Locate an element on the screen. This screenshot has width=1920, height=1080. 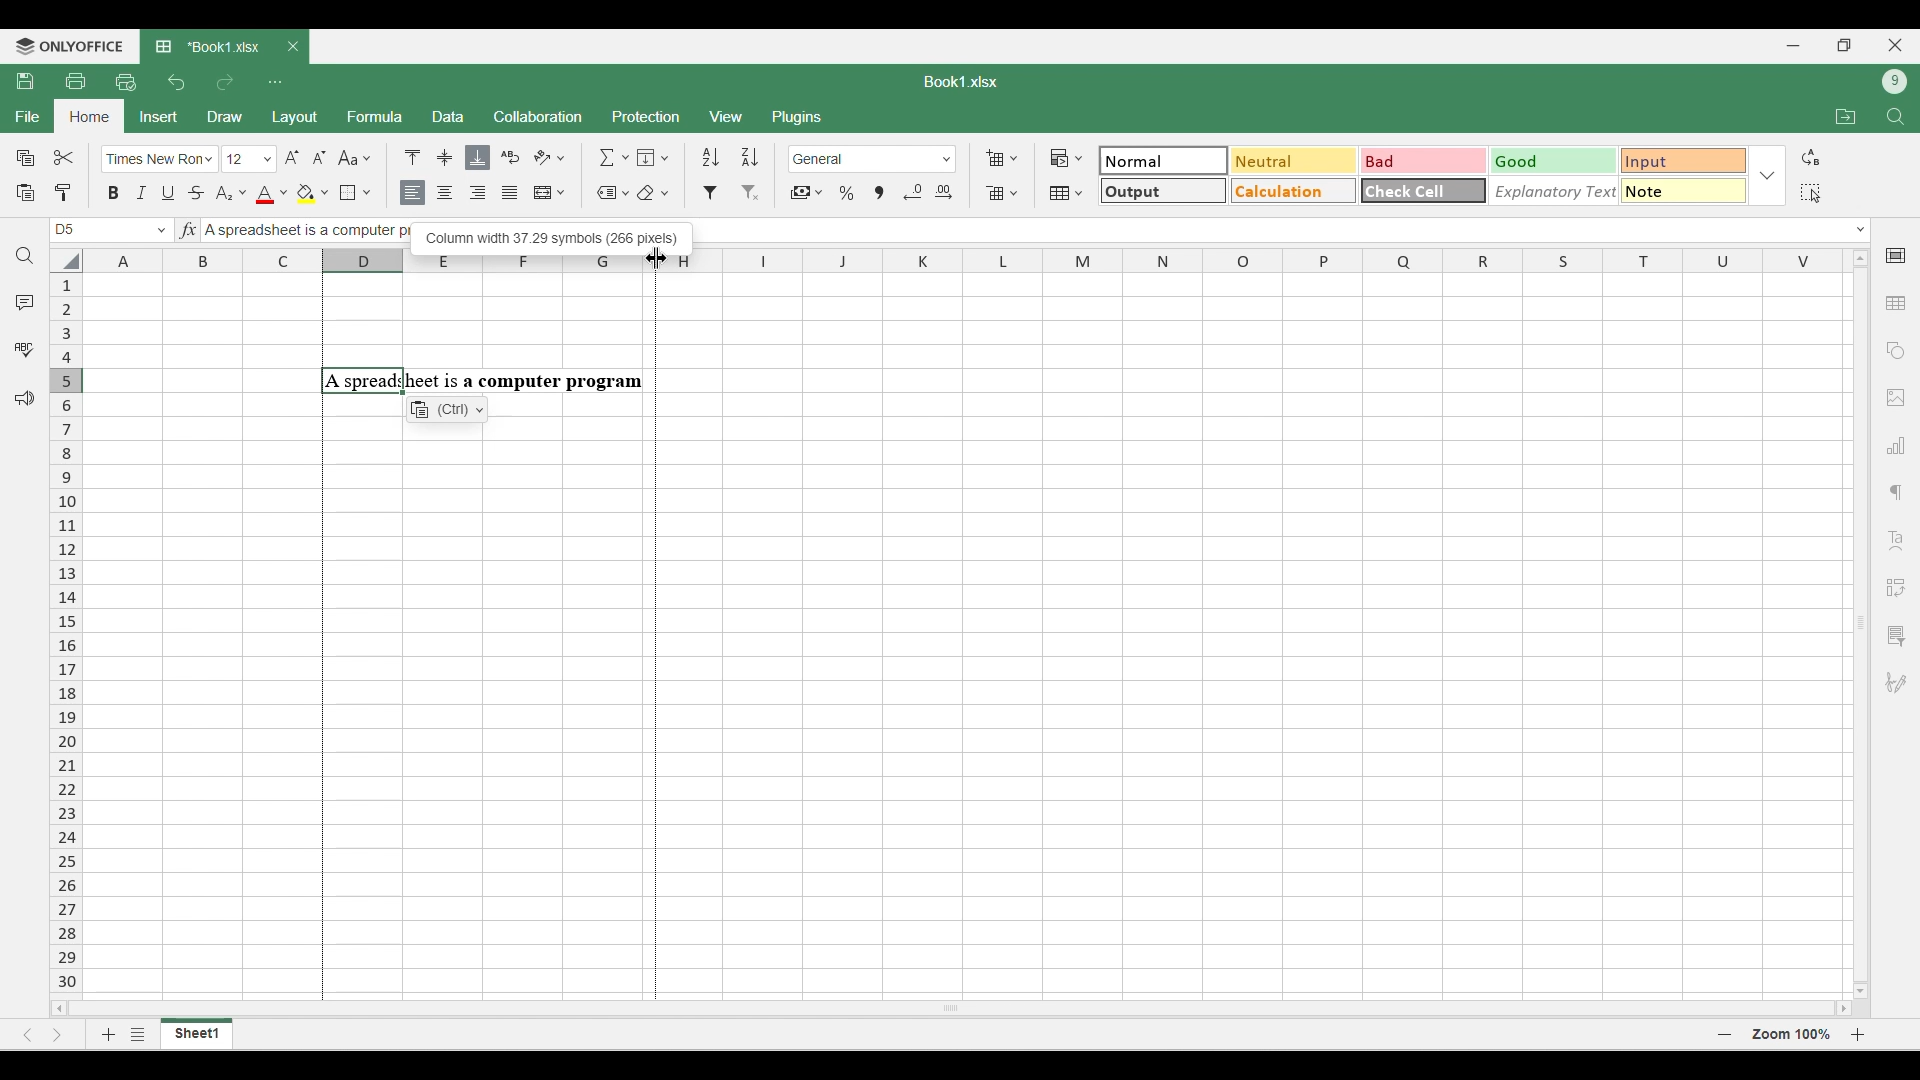
Next is located at coordinates (58, 1034).